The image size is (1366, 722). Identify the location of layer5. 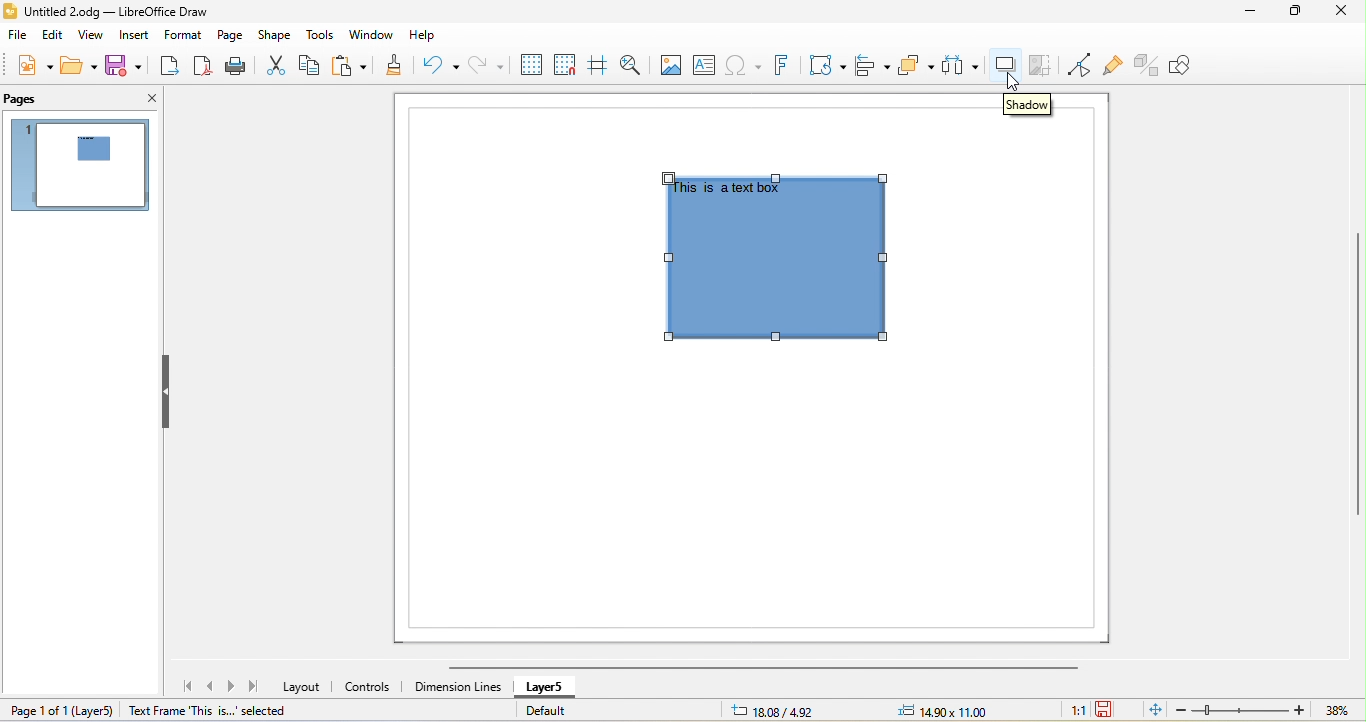
(548, 689).